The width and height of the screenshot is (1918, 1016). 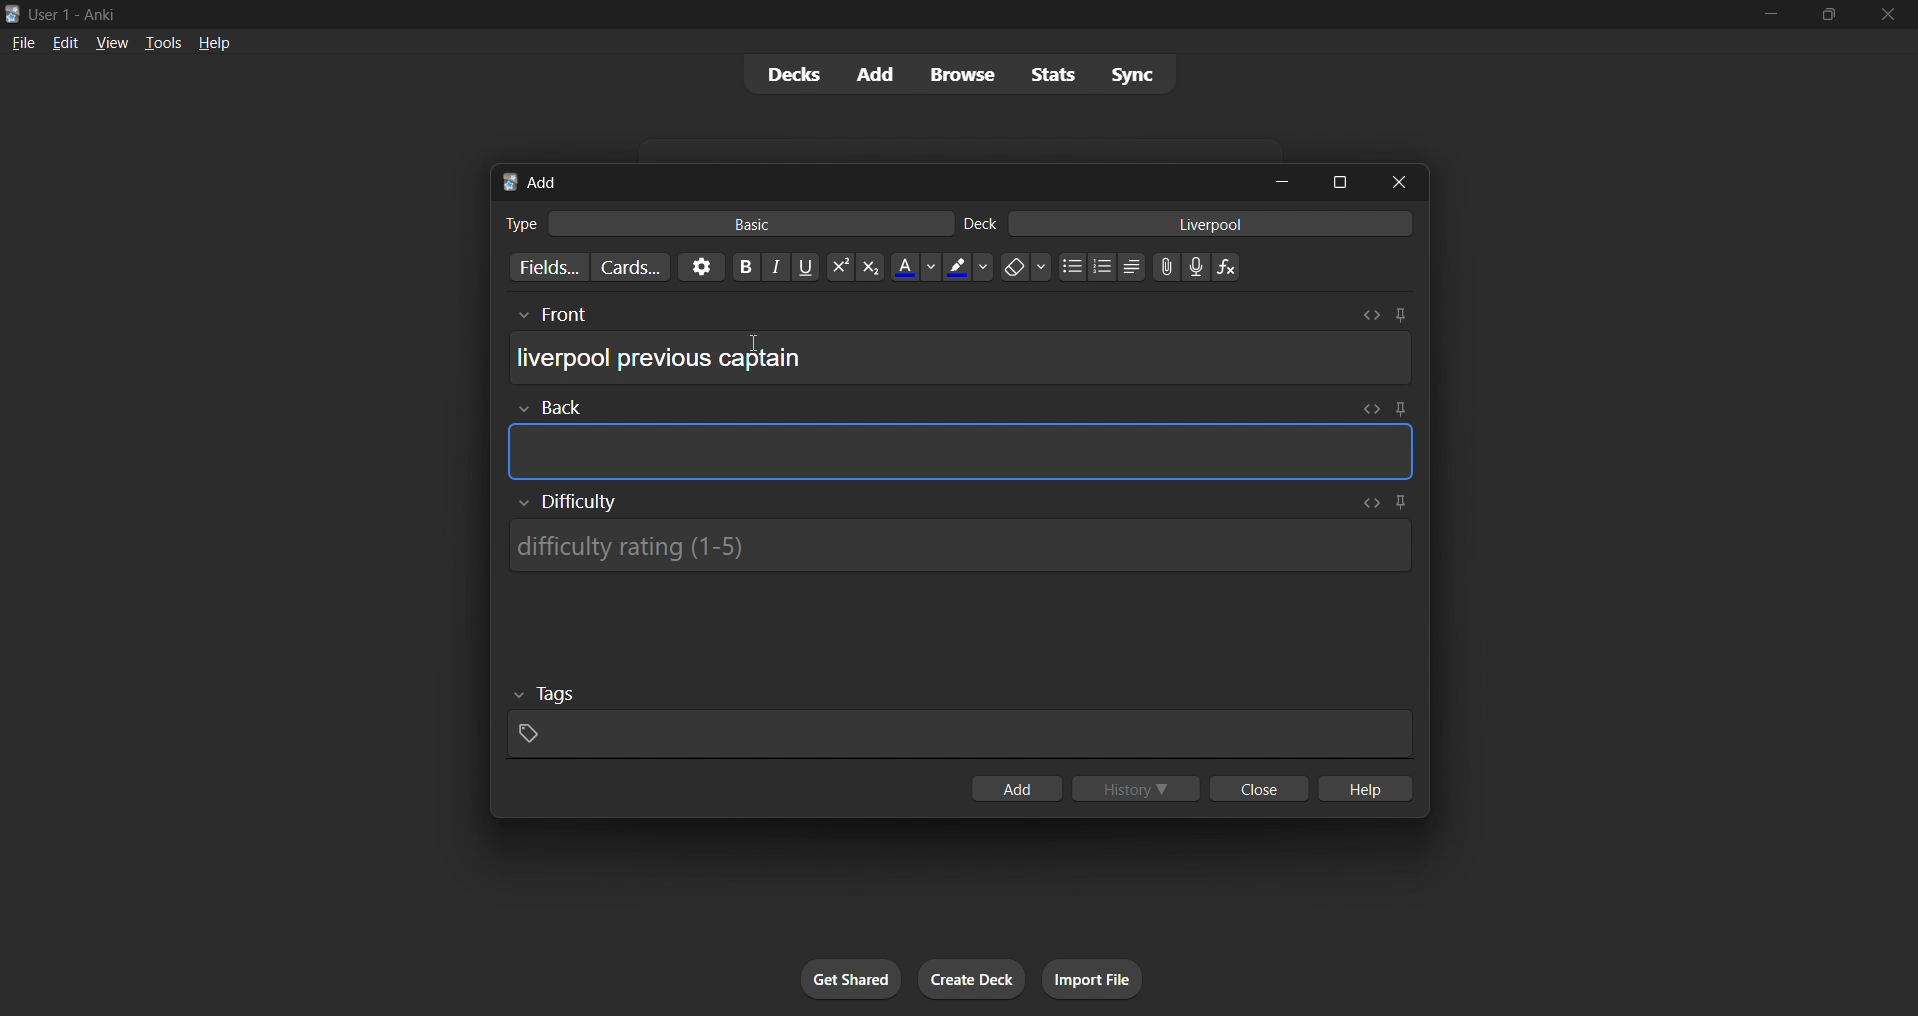 I want to click on hlep, so click(x=1368, y=790).